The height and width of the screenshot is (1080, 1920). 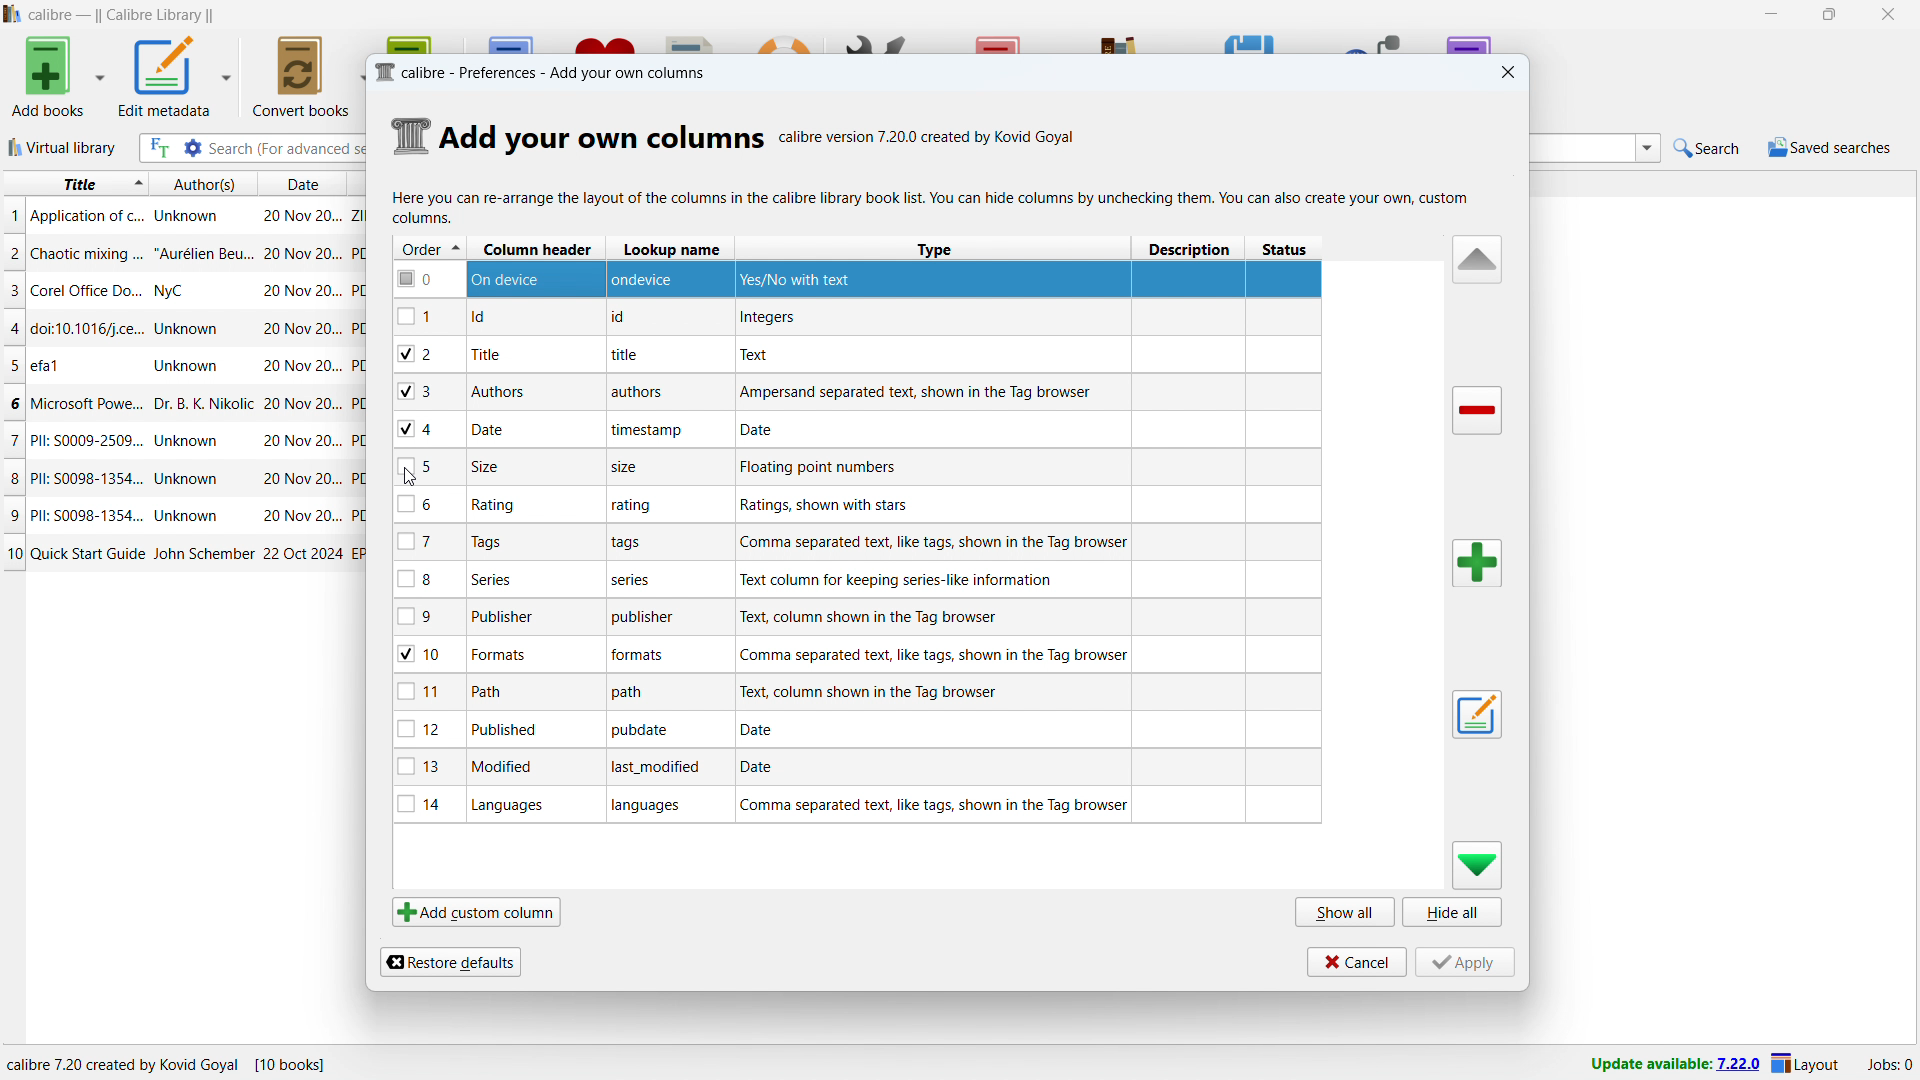 I want to click on search history, so click(x=1647, y=150).